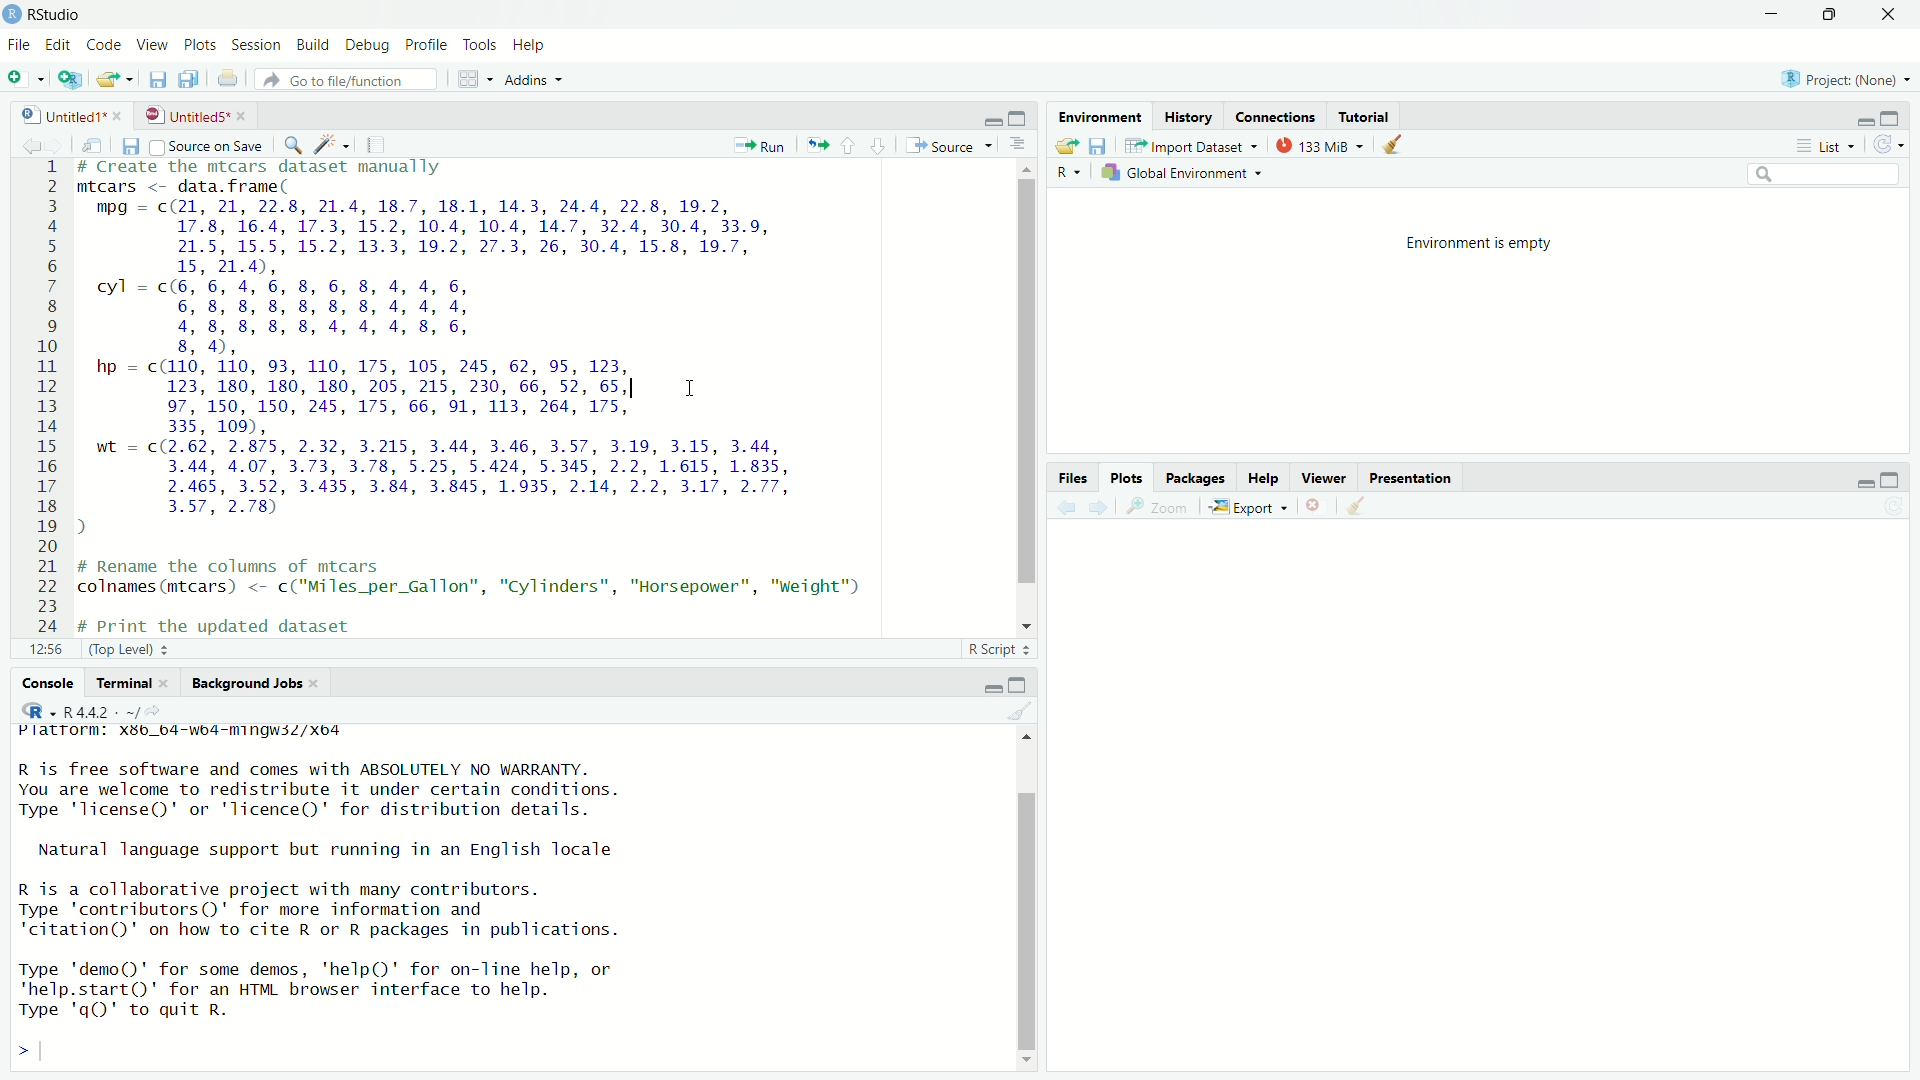  What do you see at coordinates (256, 43) in the screenshot?
I see `Session` at bounding box center [256, 43].